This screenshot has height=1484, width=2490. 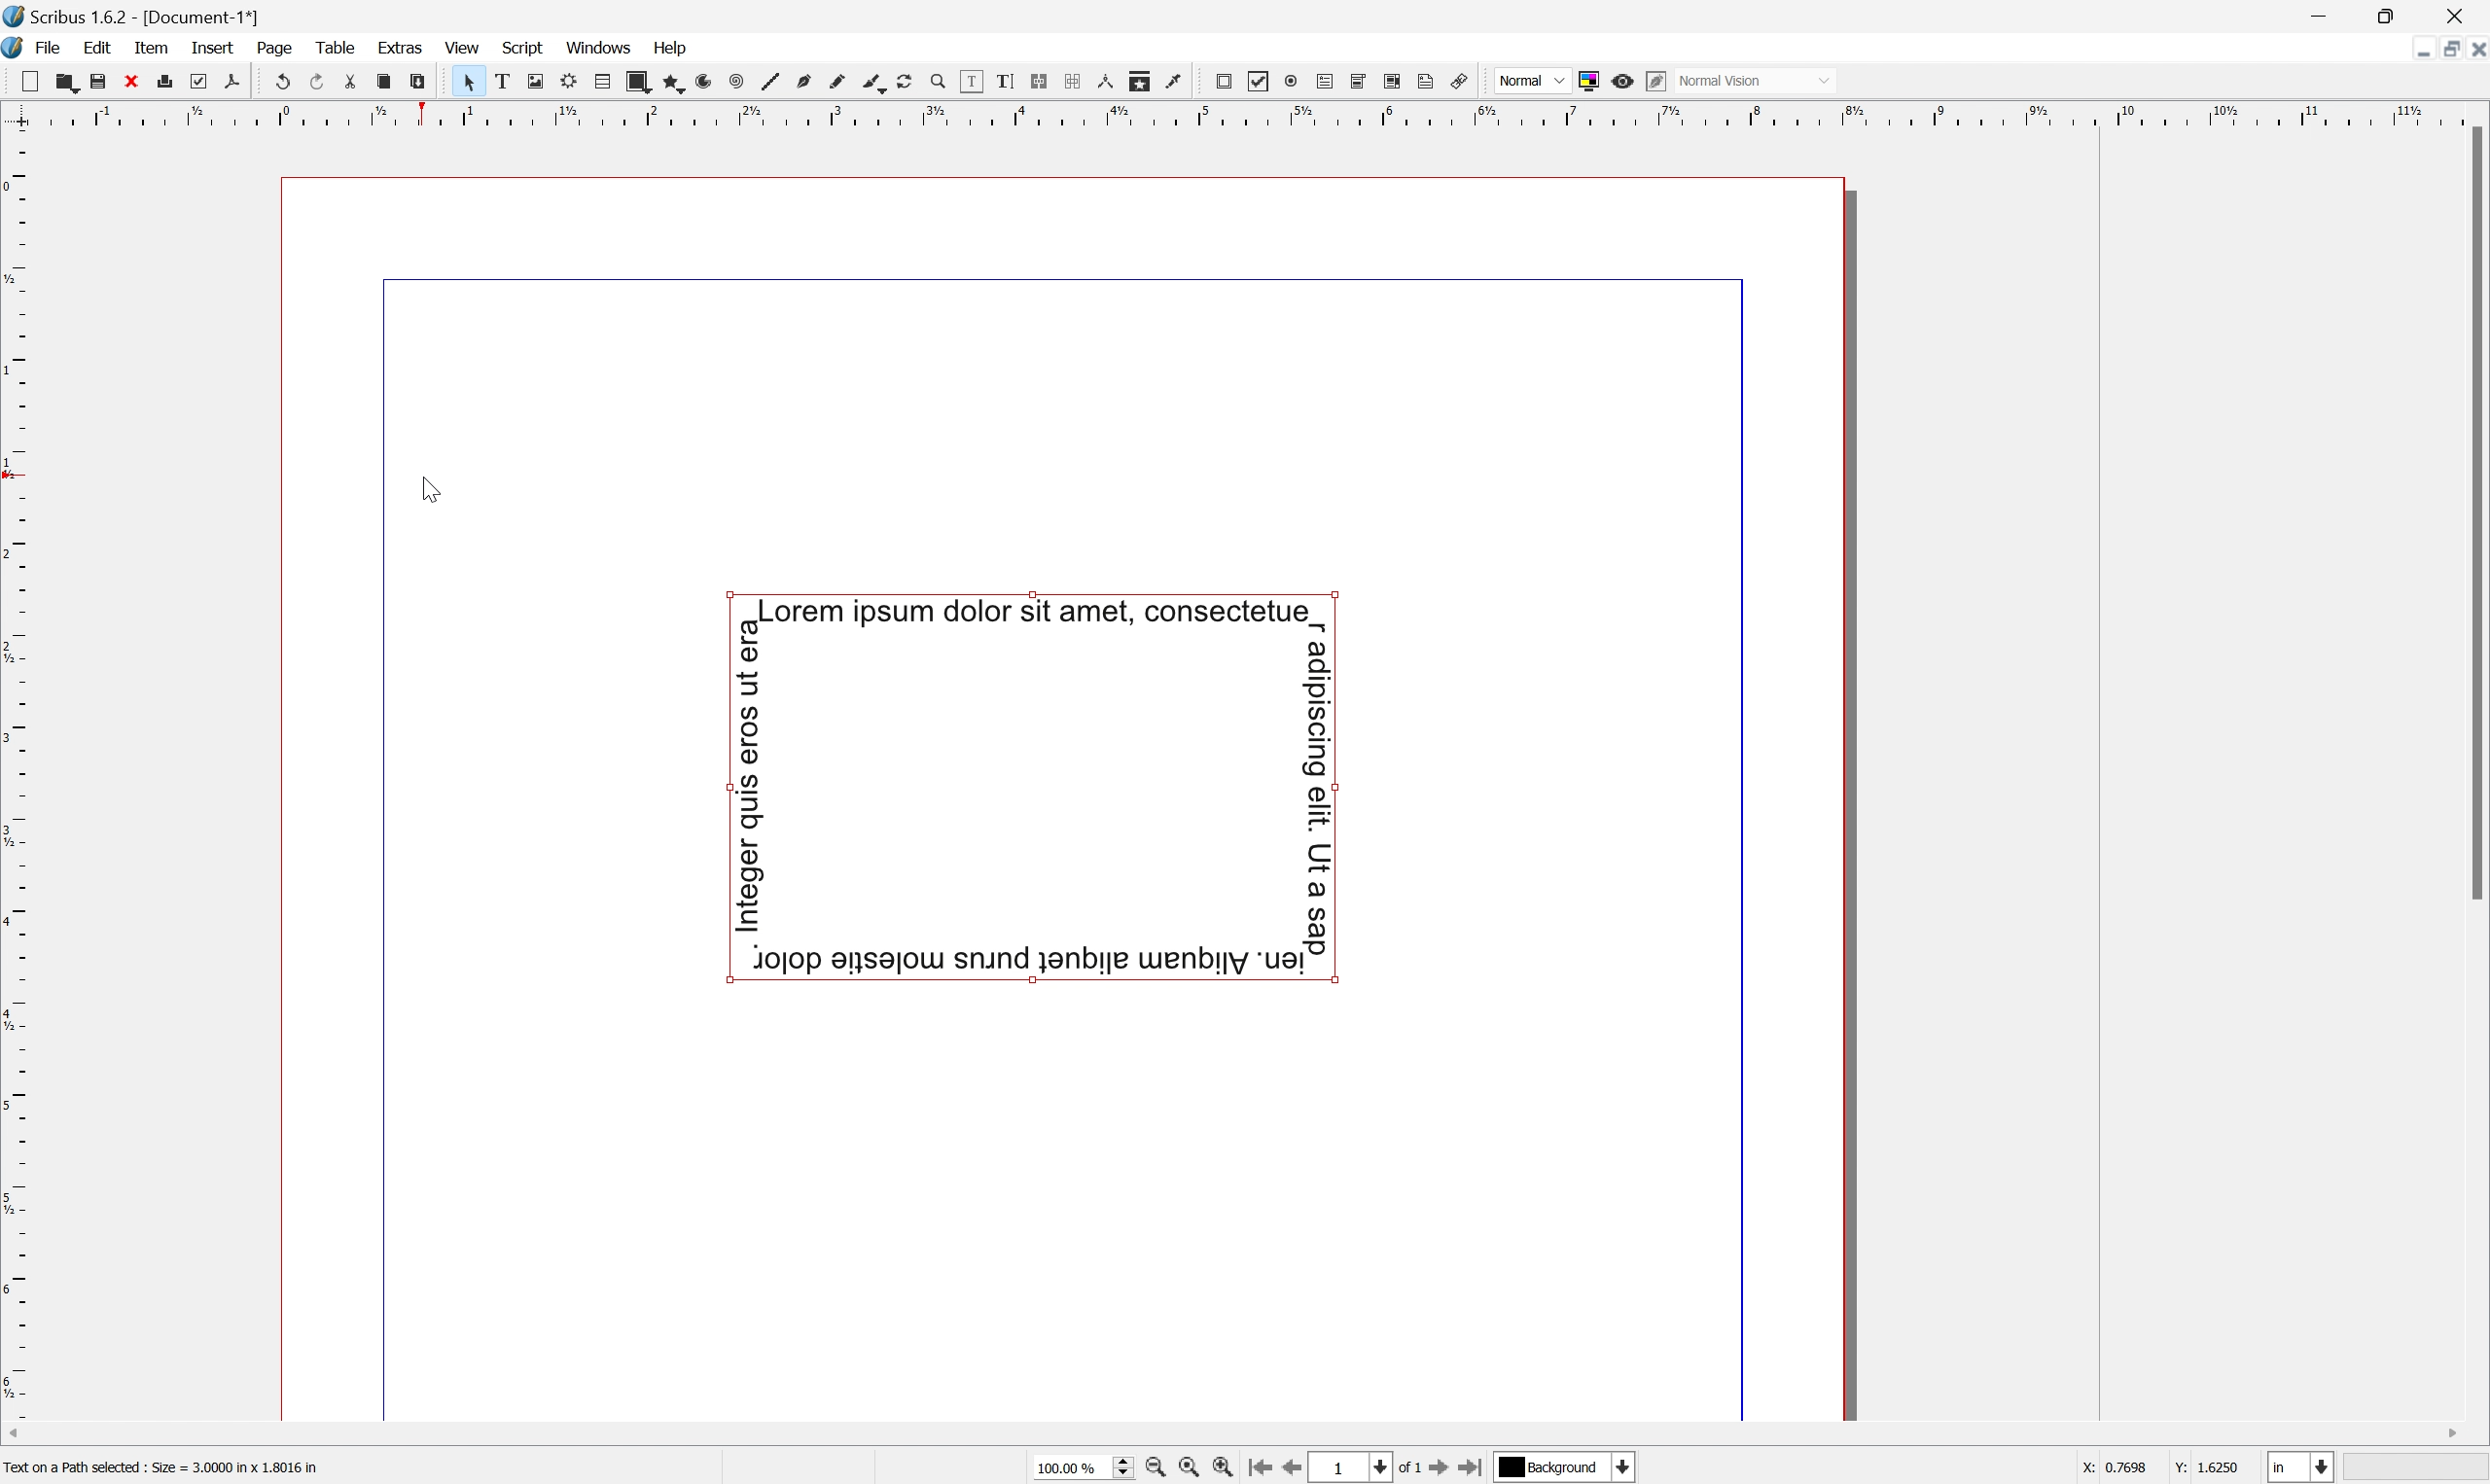 I want to click on Preflight verifier, so click(x=198, y=83).